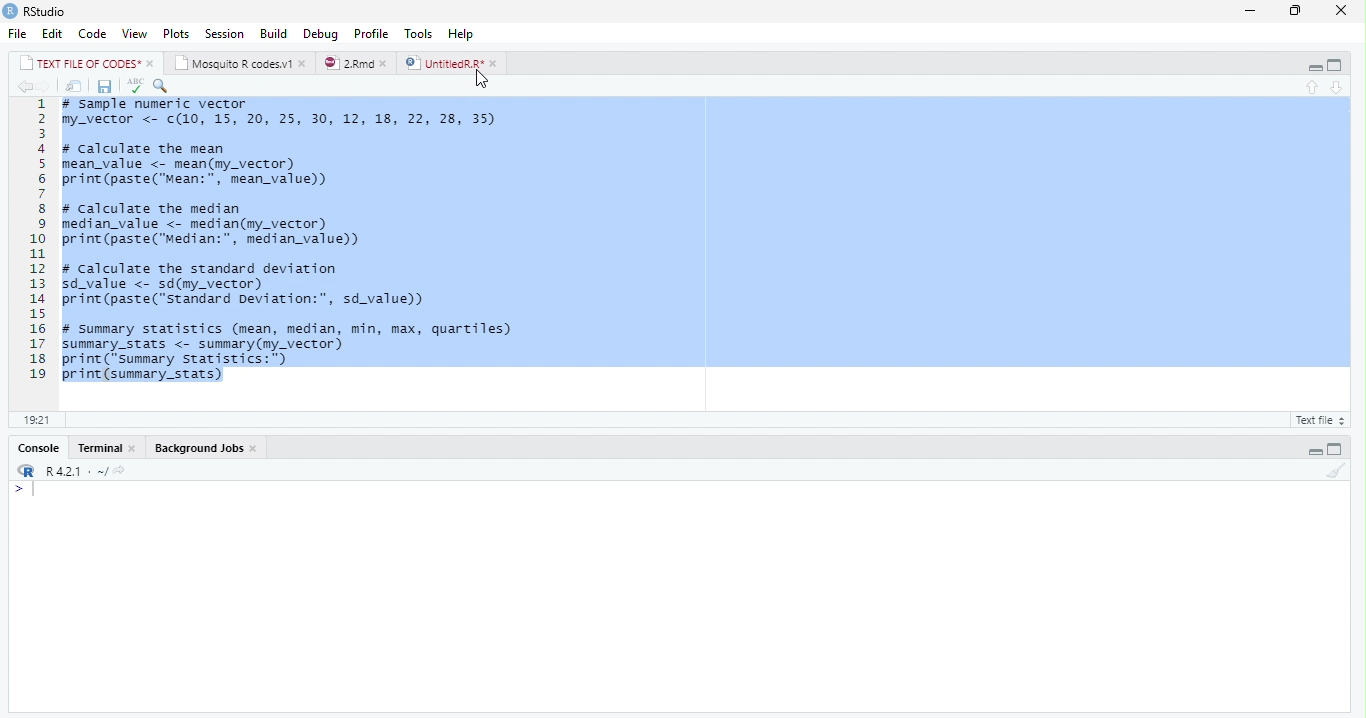 Image resolution: width=1366 pixels, height=718 pixels. Describe the element at coordinates (274, 35) in the screenshot. I see `build` at that location.